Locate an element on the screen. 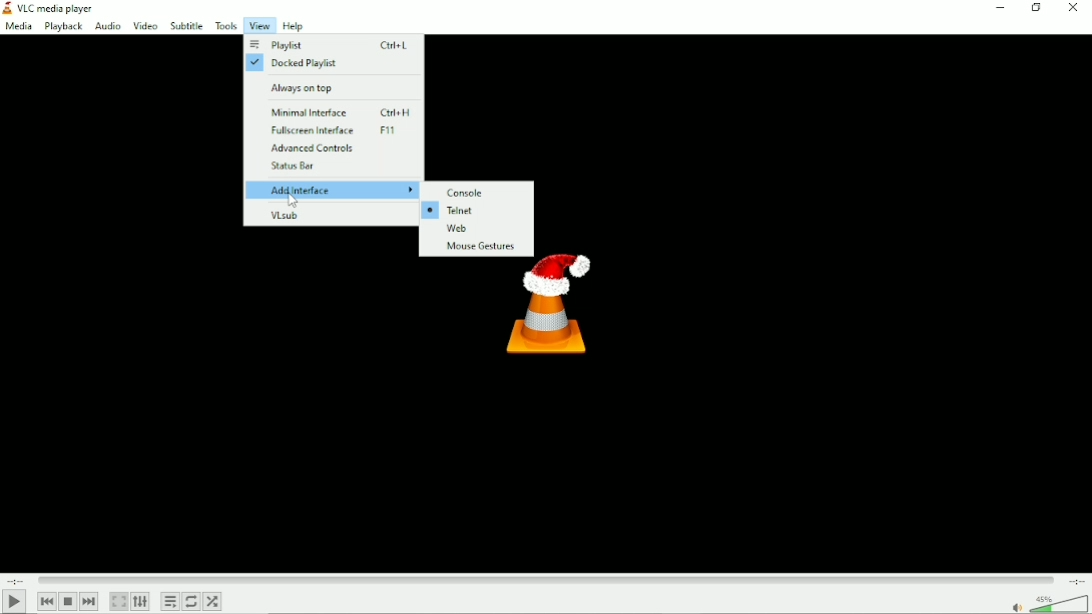 The width and height of the screenshot is (1092, 614). Toggle between loop all, loop one and no loop is located at coordinates (191, 601).